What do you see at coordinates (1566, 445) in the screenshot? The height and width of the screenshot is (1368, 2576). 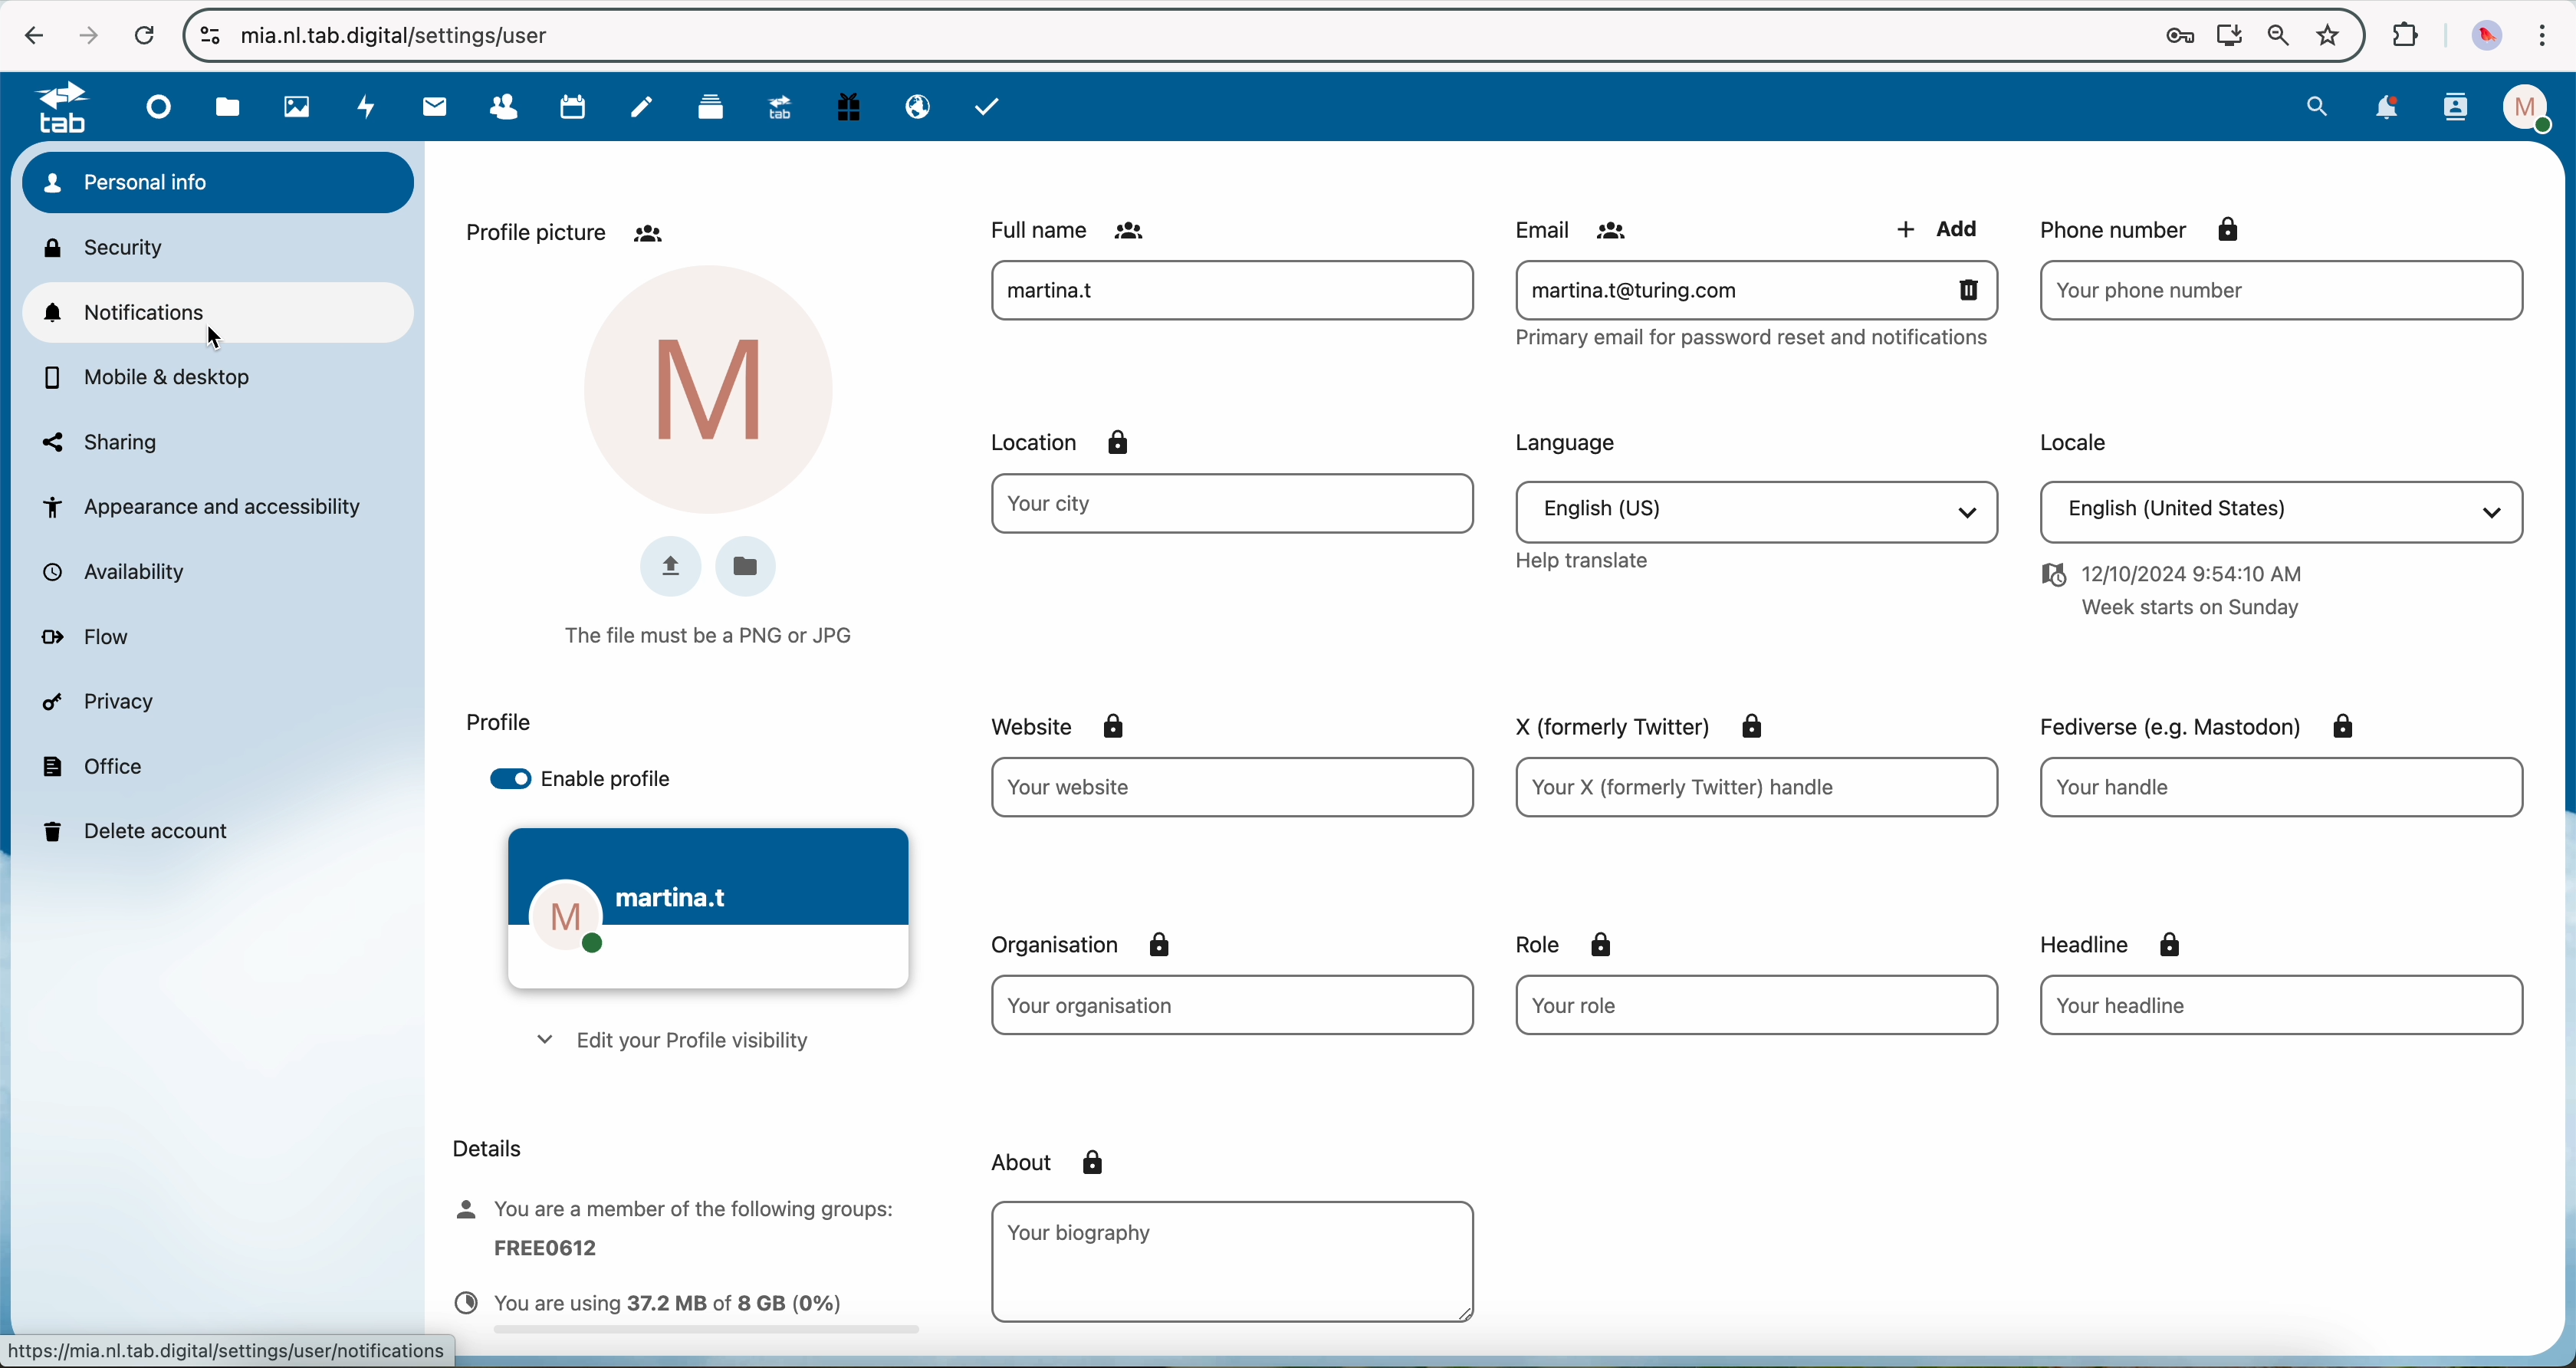 I see `language` at bounding box center [1566, 445].